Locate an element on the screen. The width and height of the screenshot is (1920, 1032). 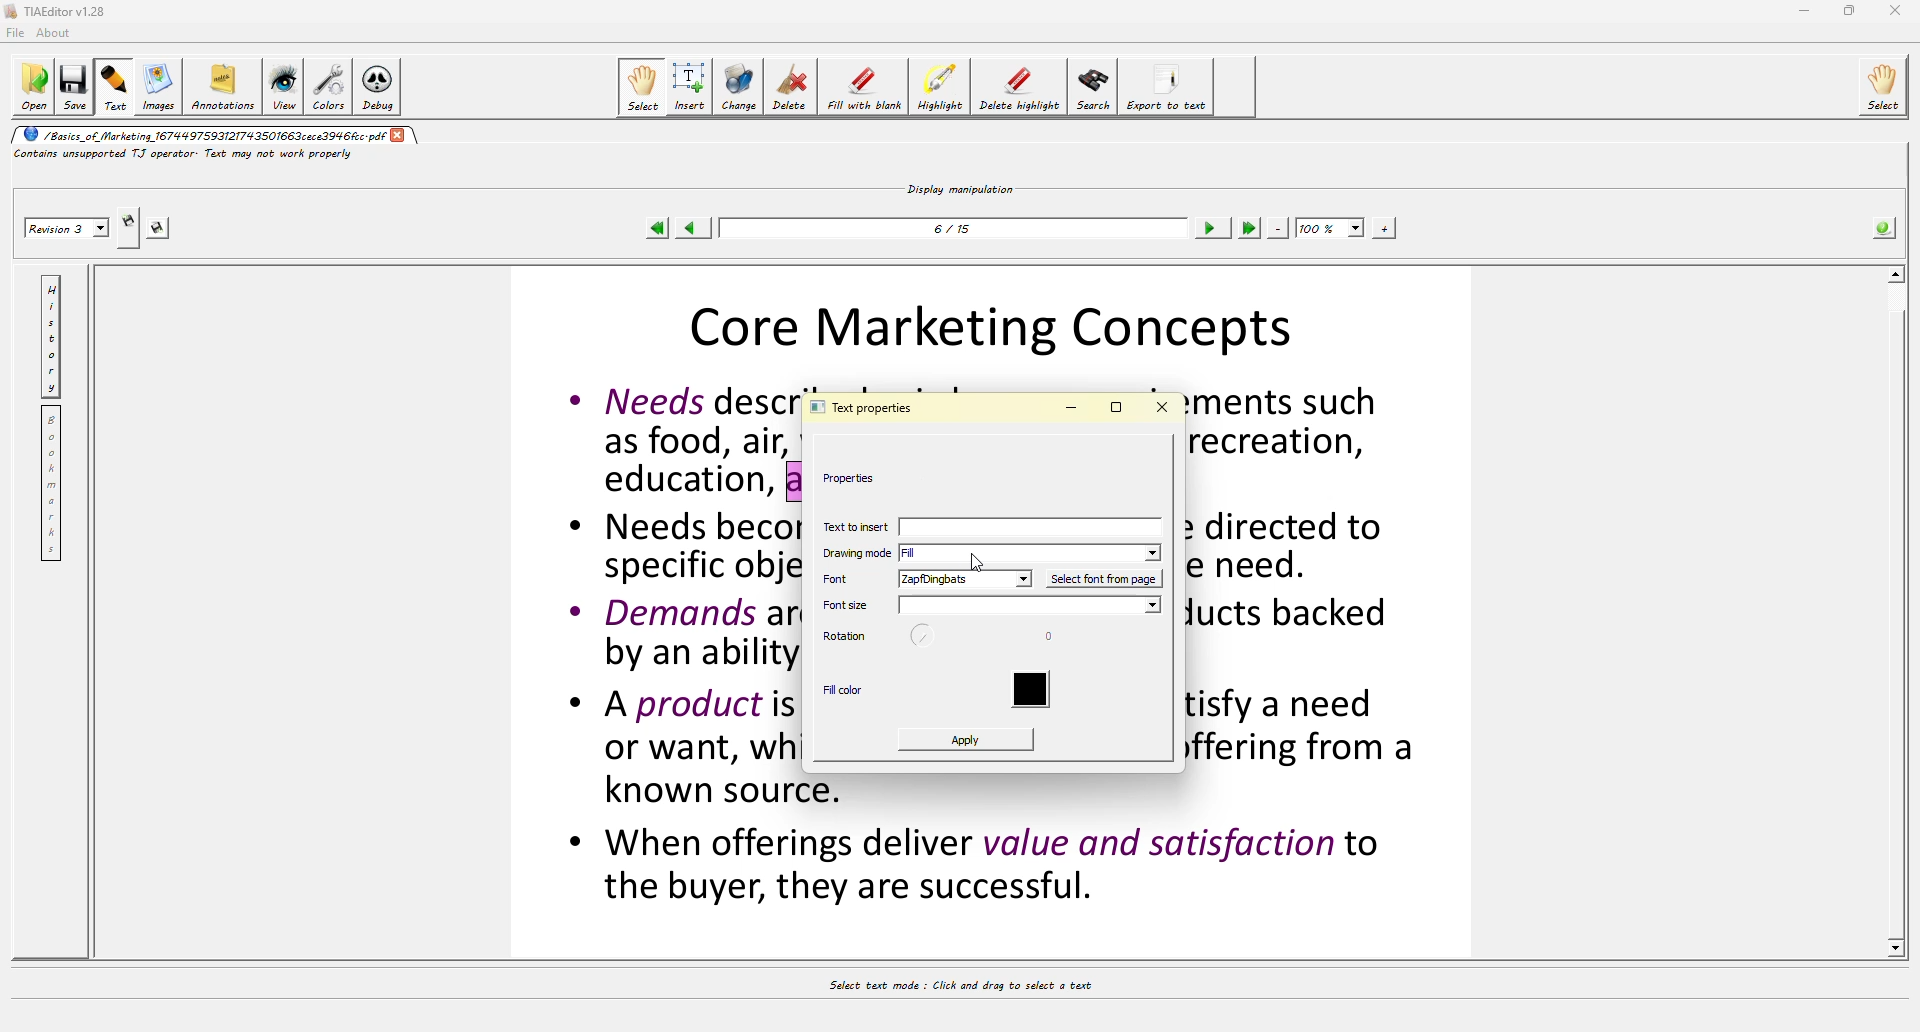
save this revision is located at coordinates (160, 228).